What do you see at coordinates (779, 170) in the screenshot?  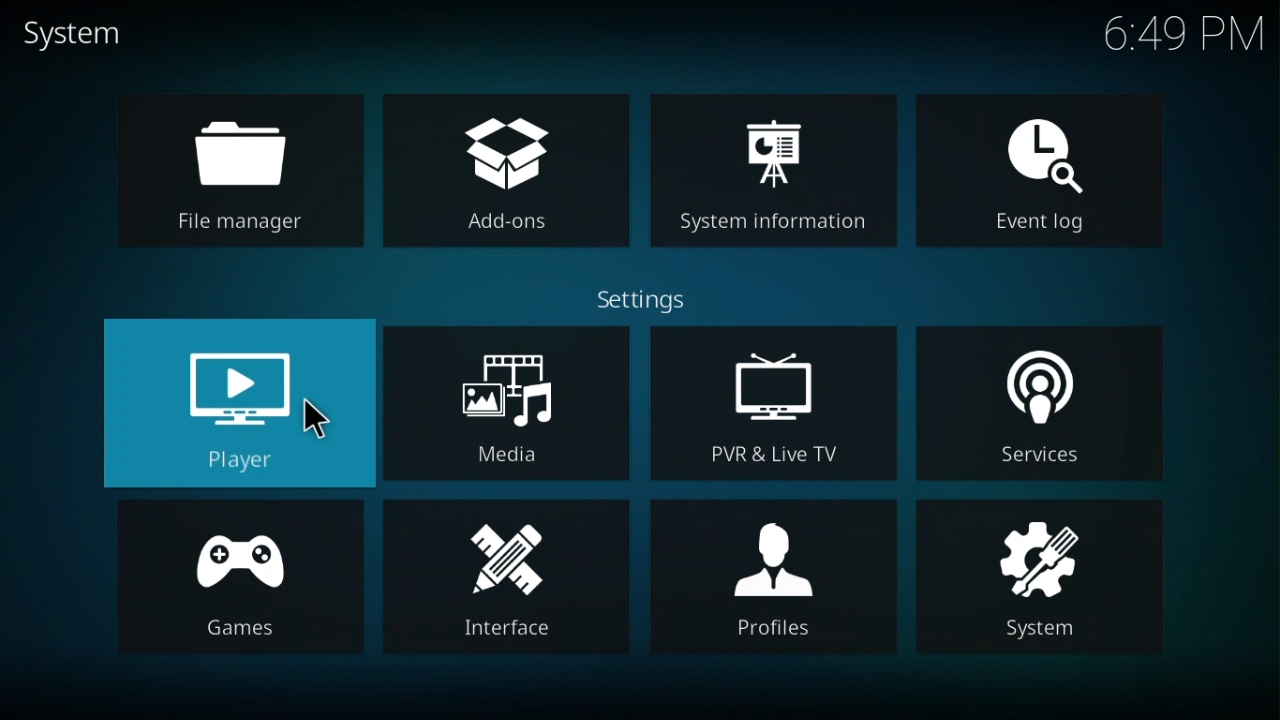 I see `System information` at bounding box center [779, 170].